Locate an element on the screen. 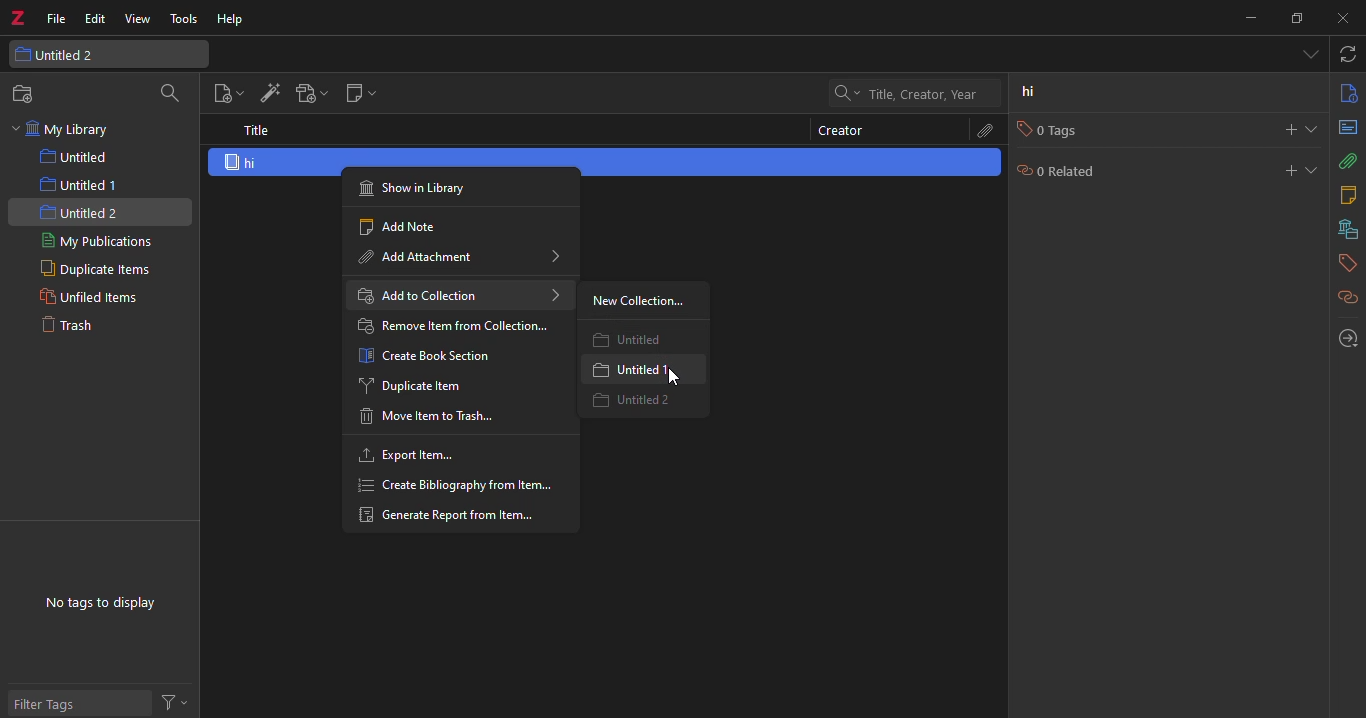 The image size is (1366, 718). search is located at coordinates (169, 95).